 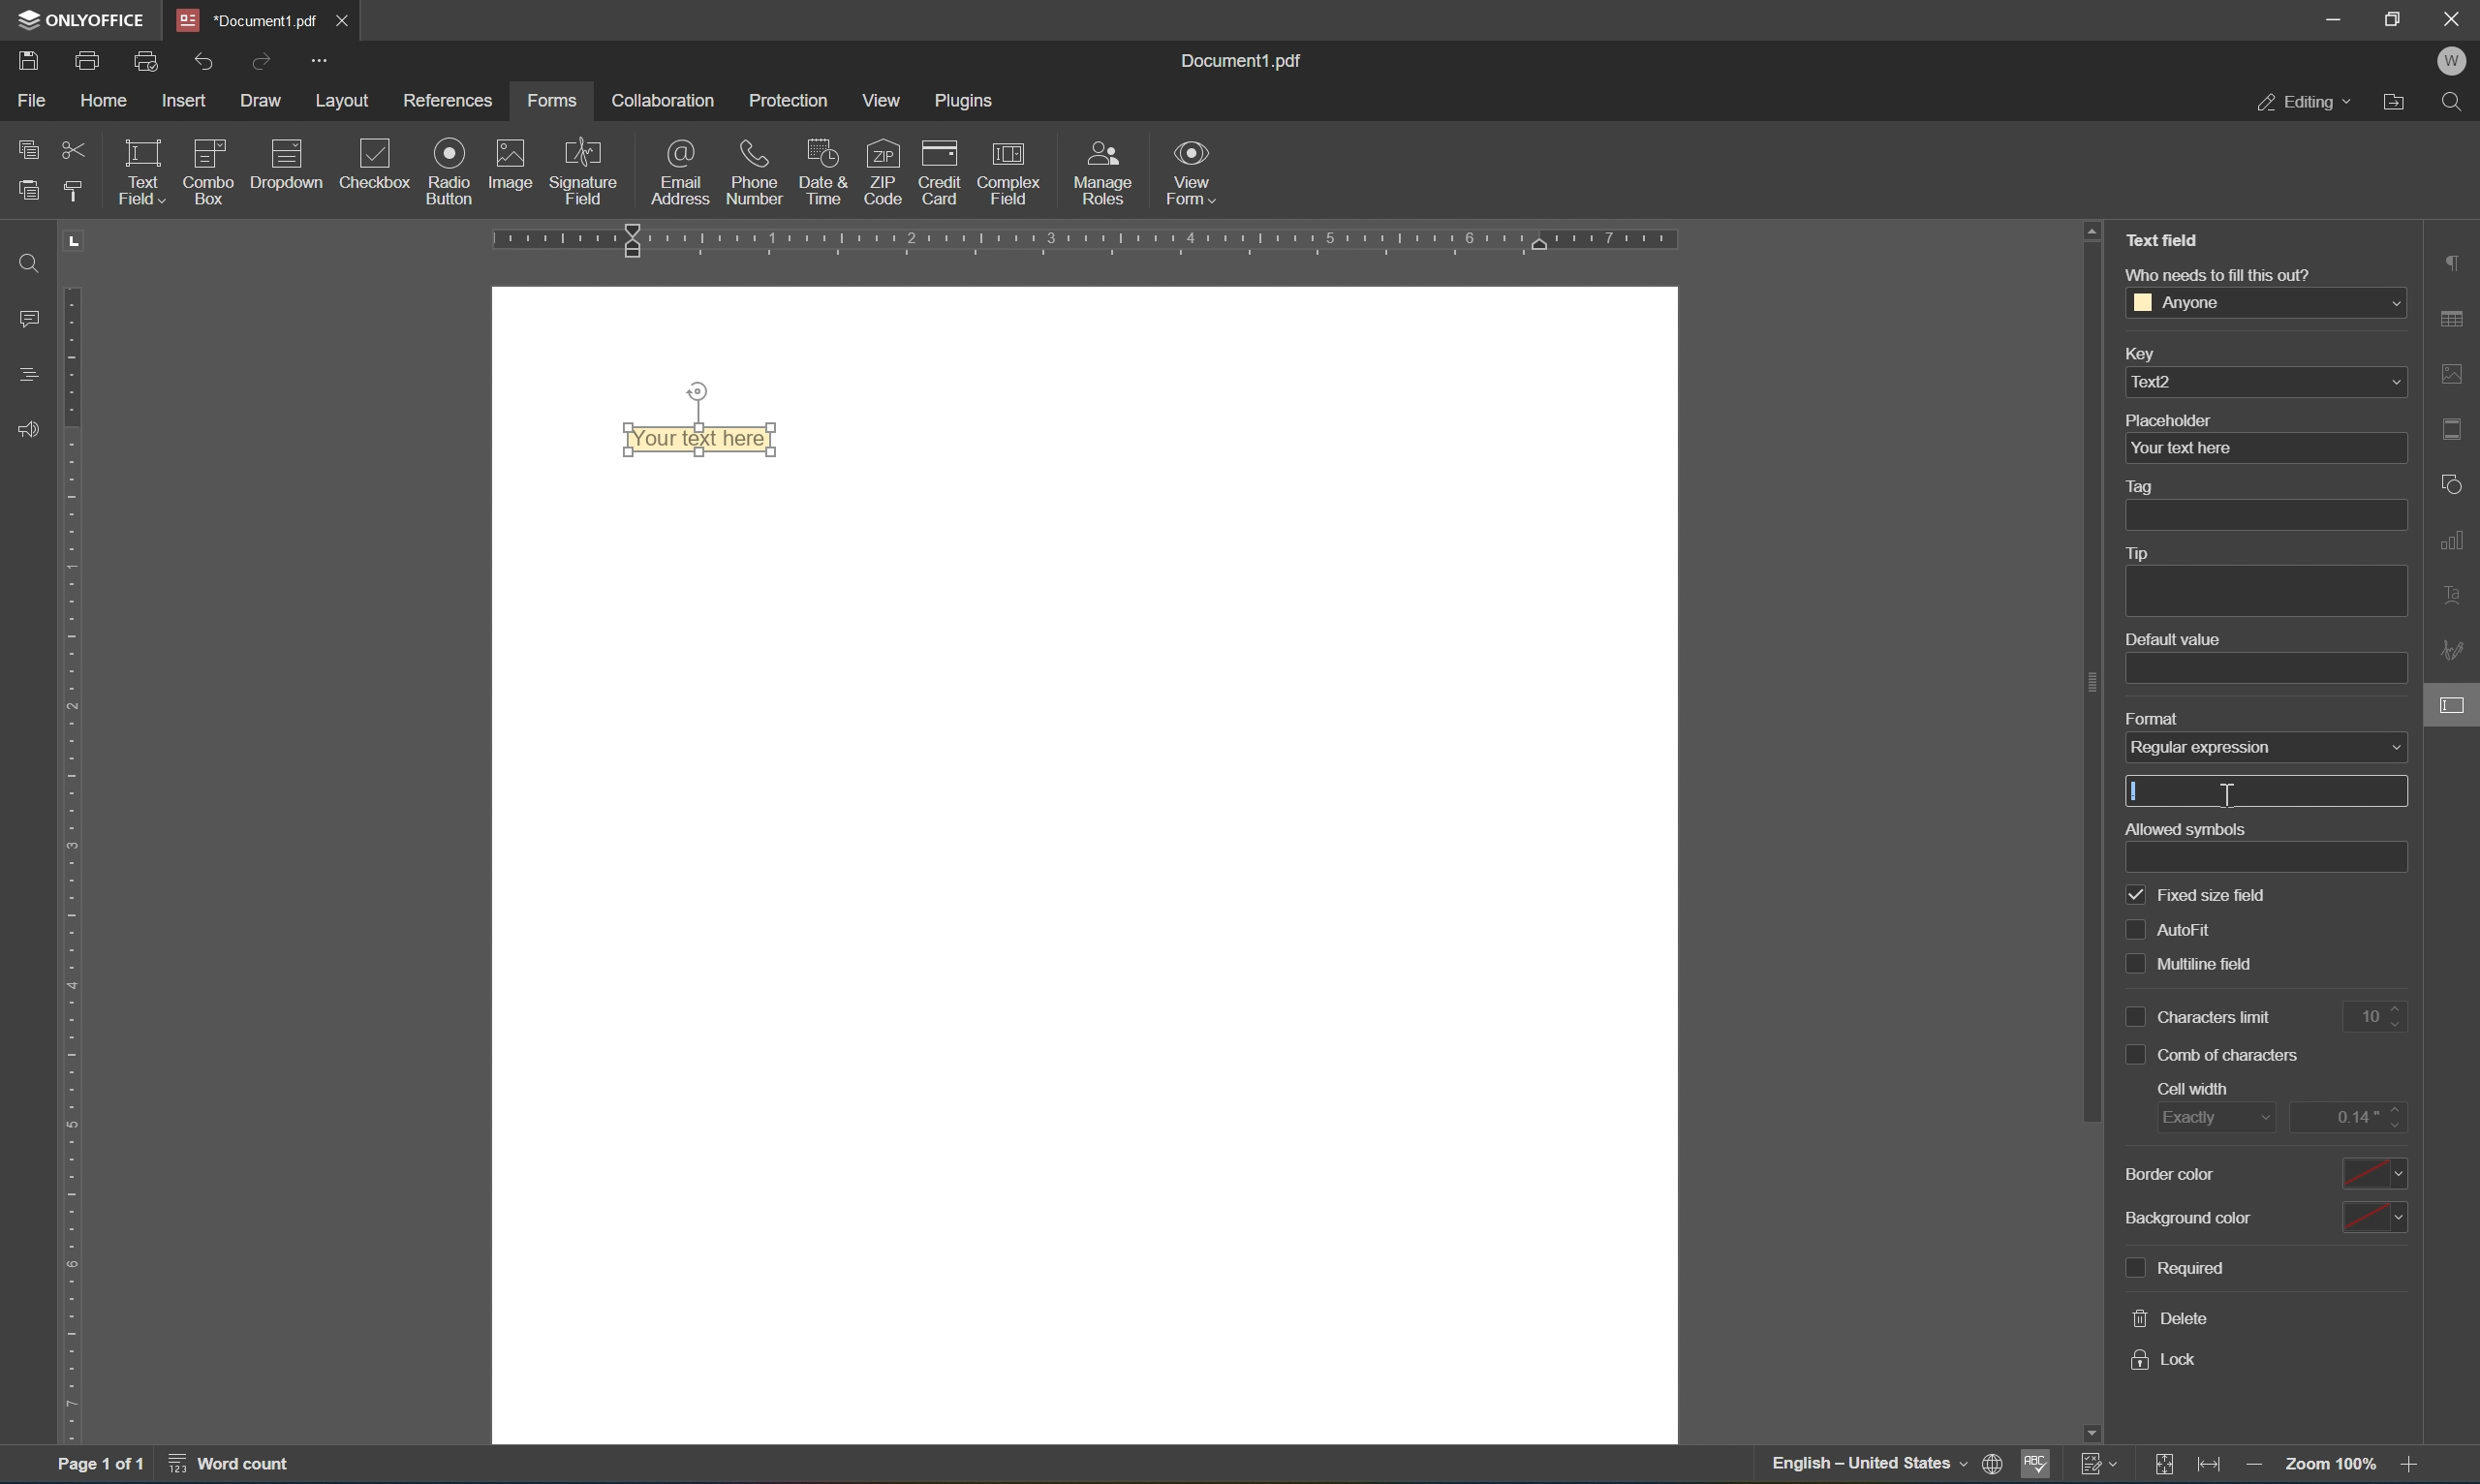 I want to click on Find, so click(x=31, y=265).